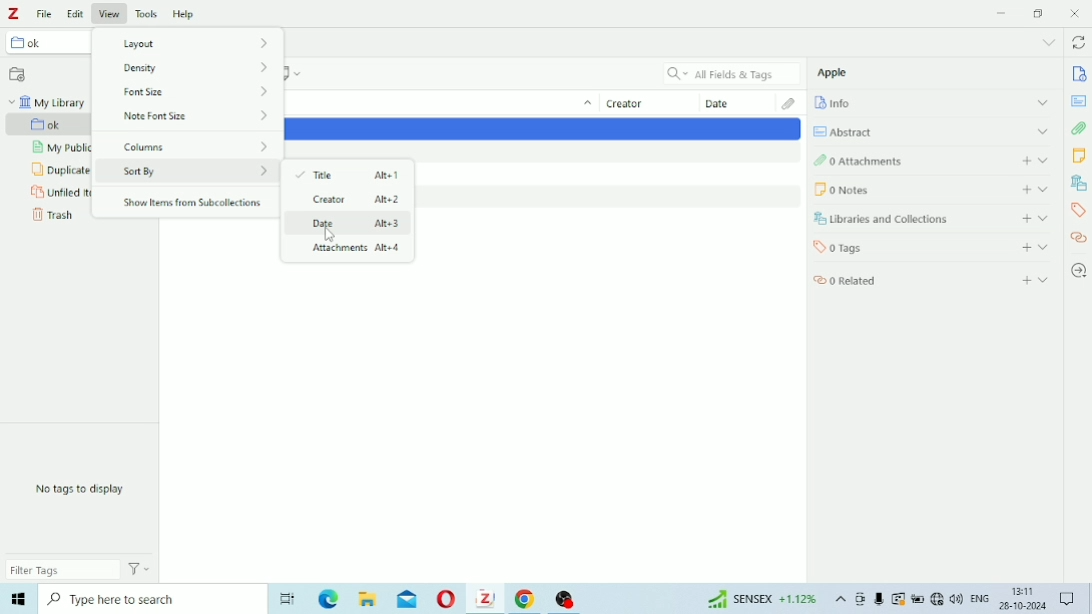  I want to click on Trash, so click(53, 218).